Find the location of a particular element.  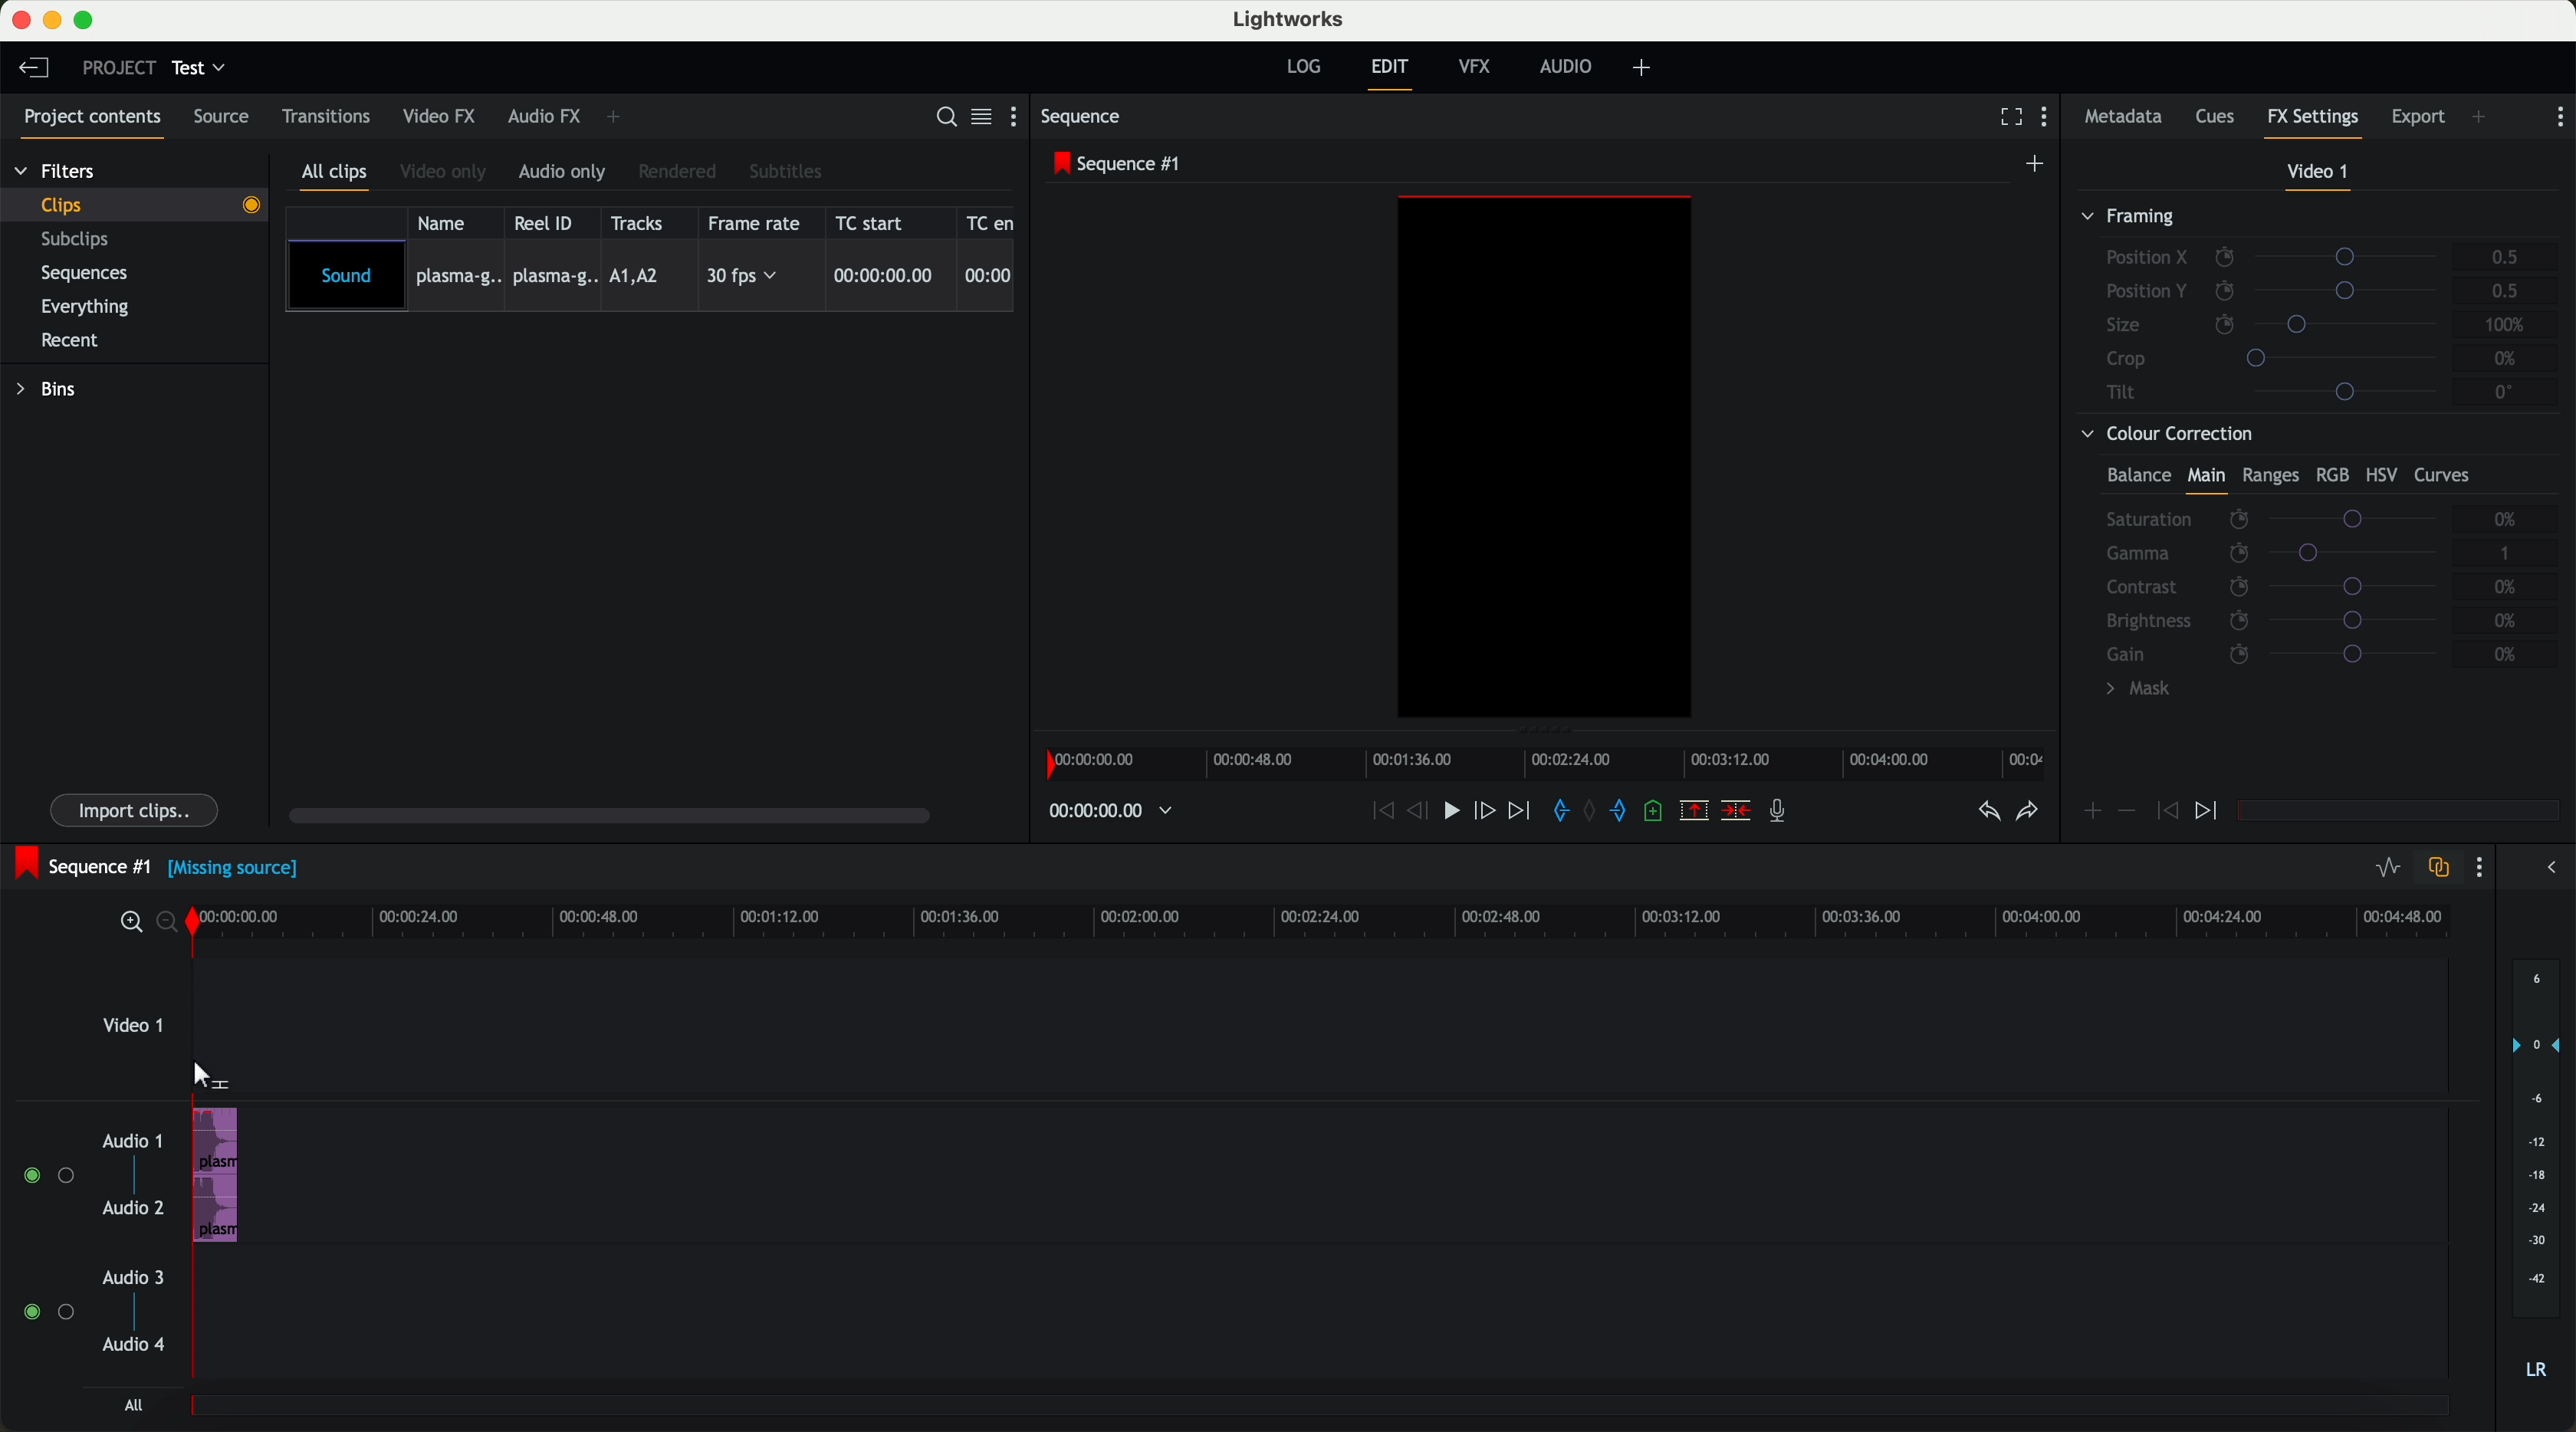

zoom in is located at coordinates (130, 923).